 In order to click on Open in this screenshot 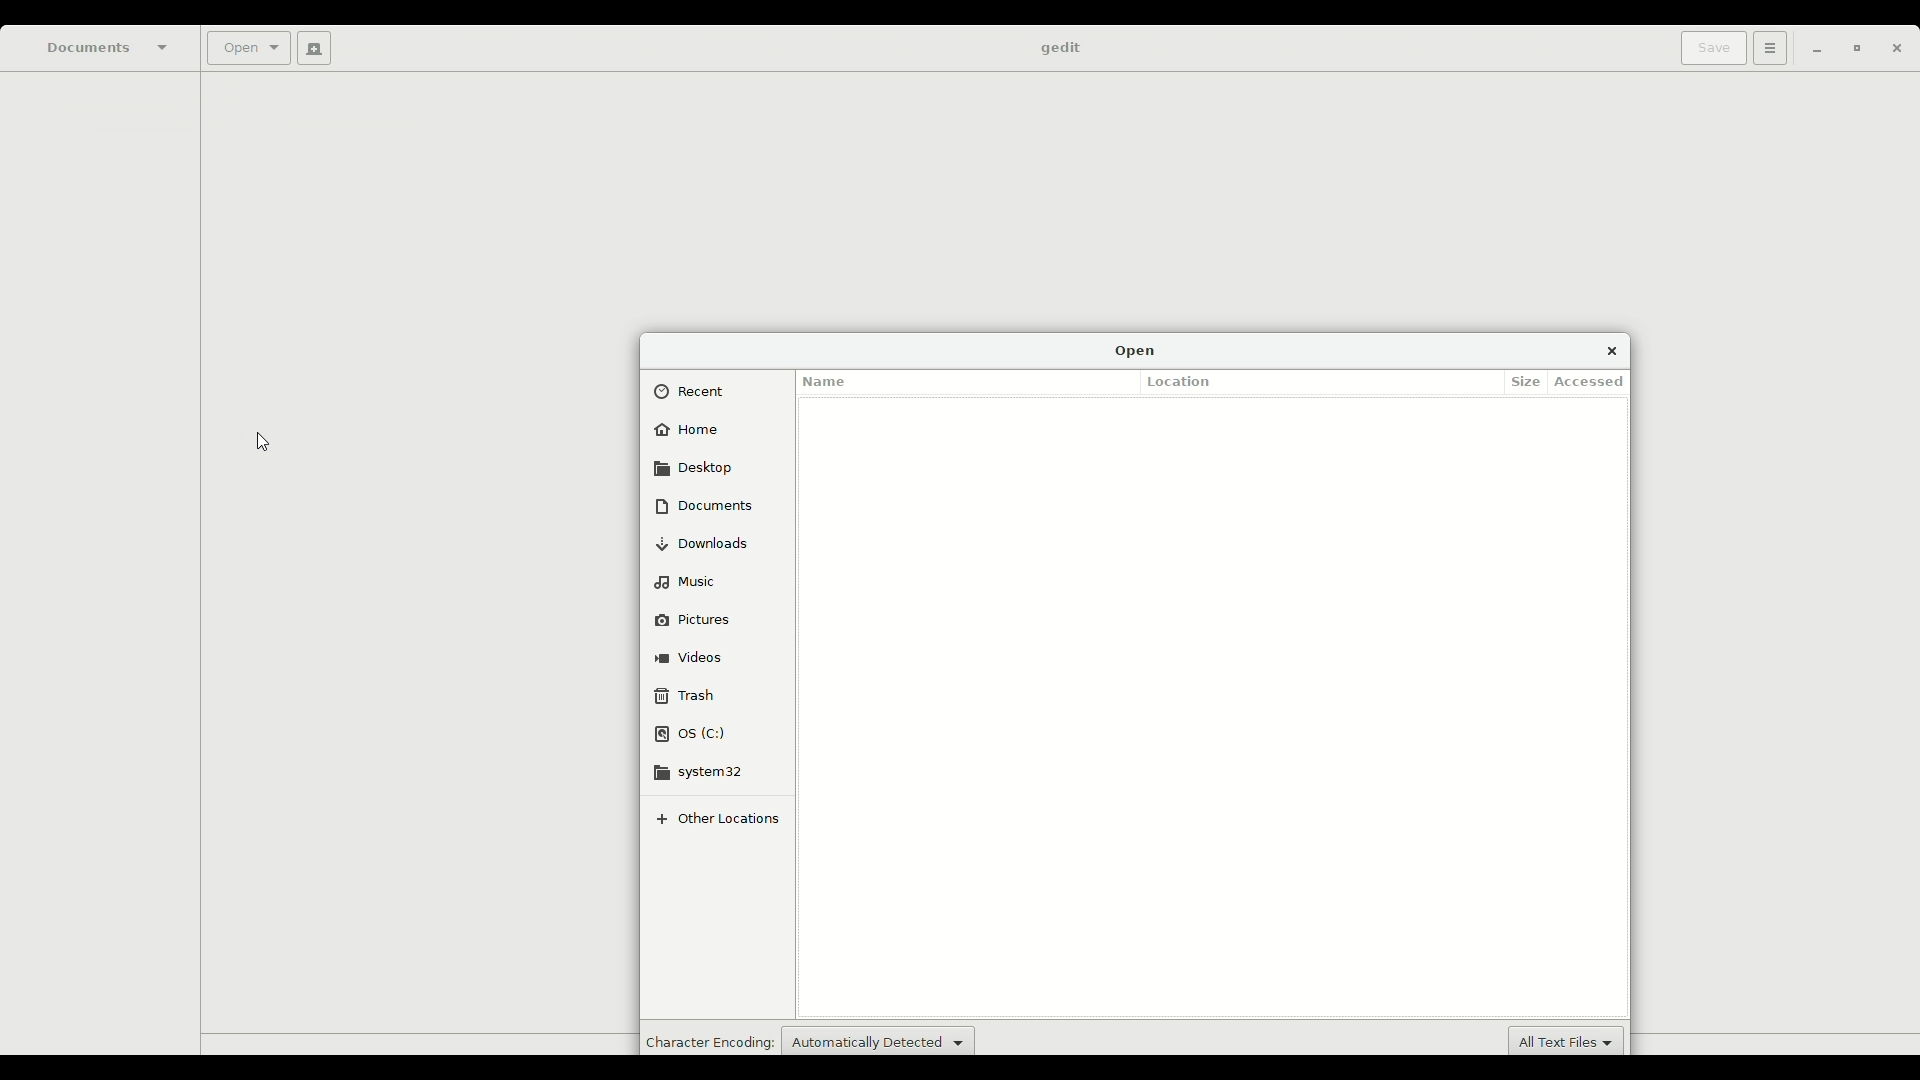, I will do `click(247, 50)`.